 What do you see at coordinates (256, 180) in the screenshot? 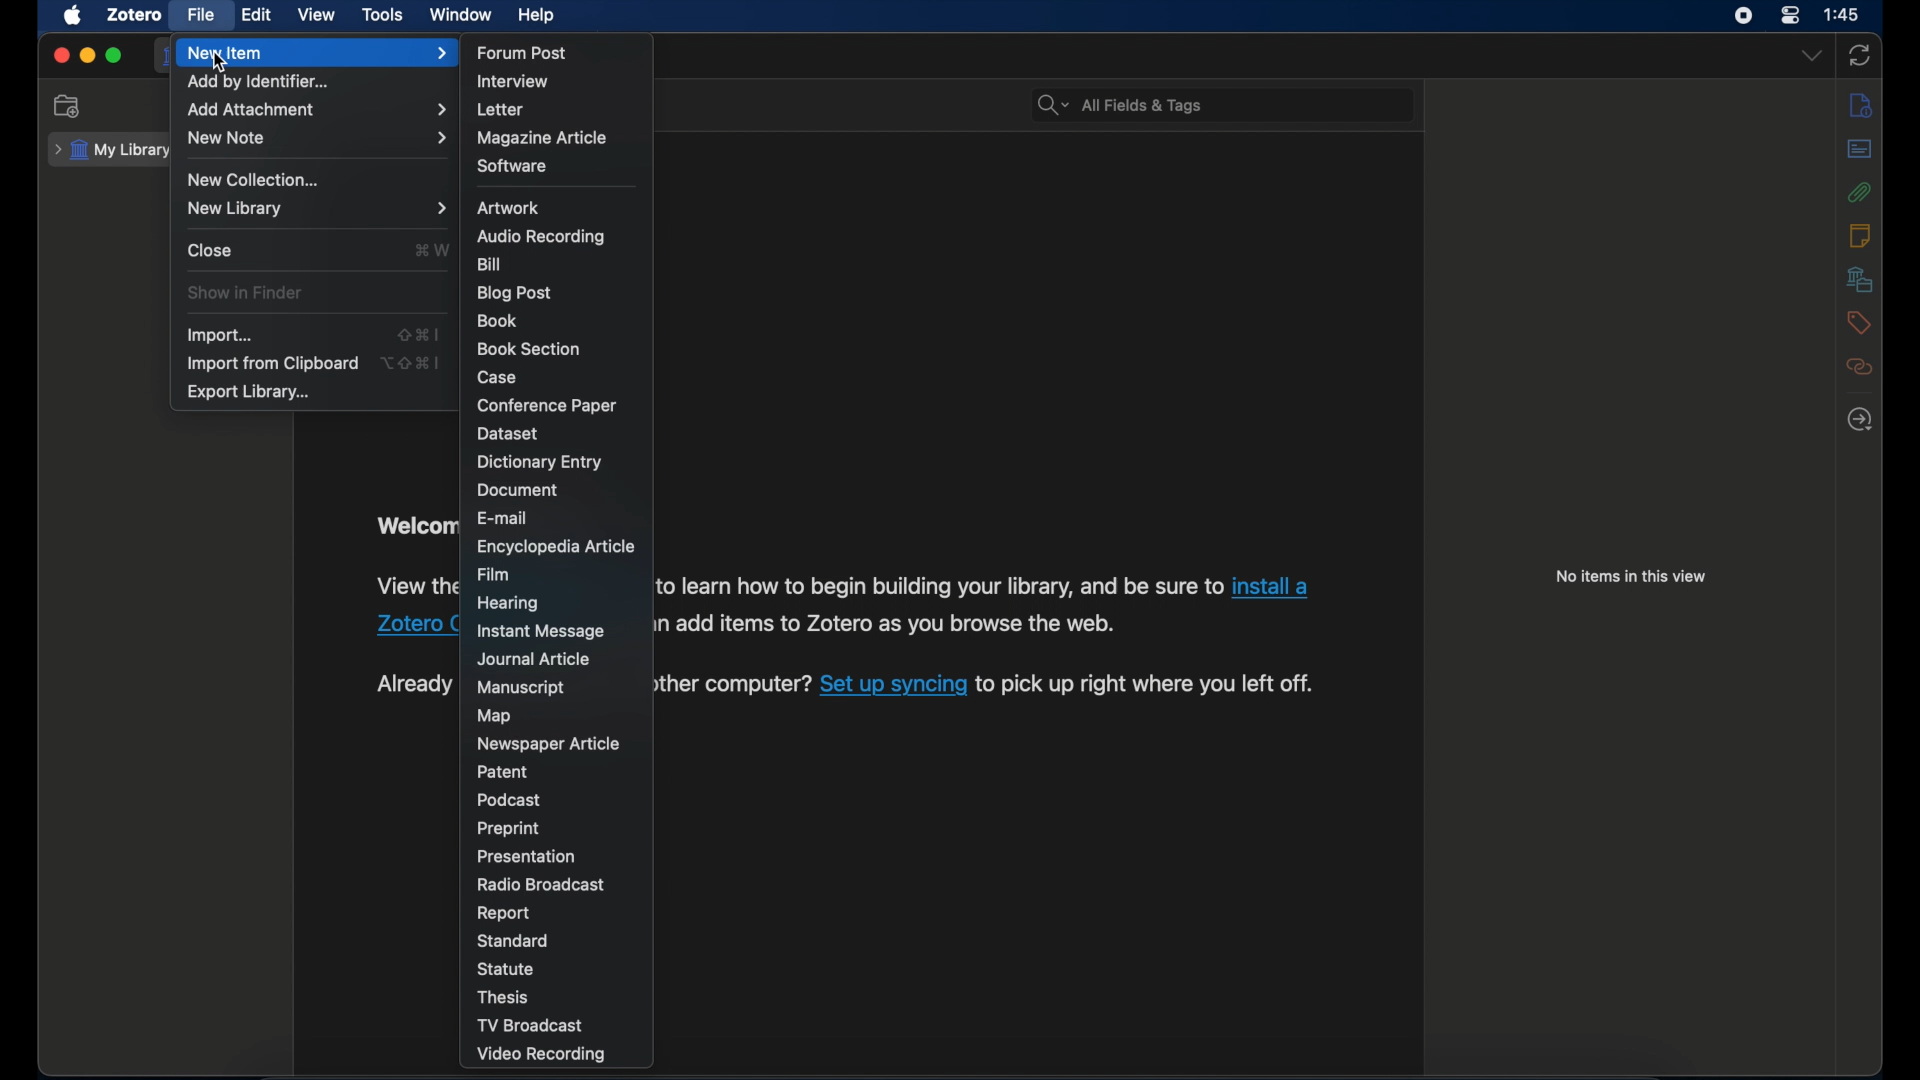
I see `new collection` at bounding box center [256, 180].